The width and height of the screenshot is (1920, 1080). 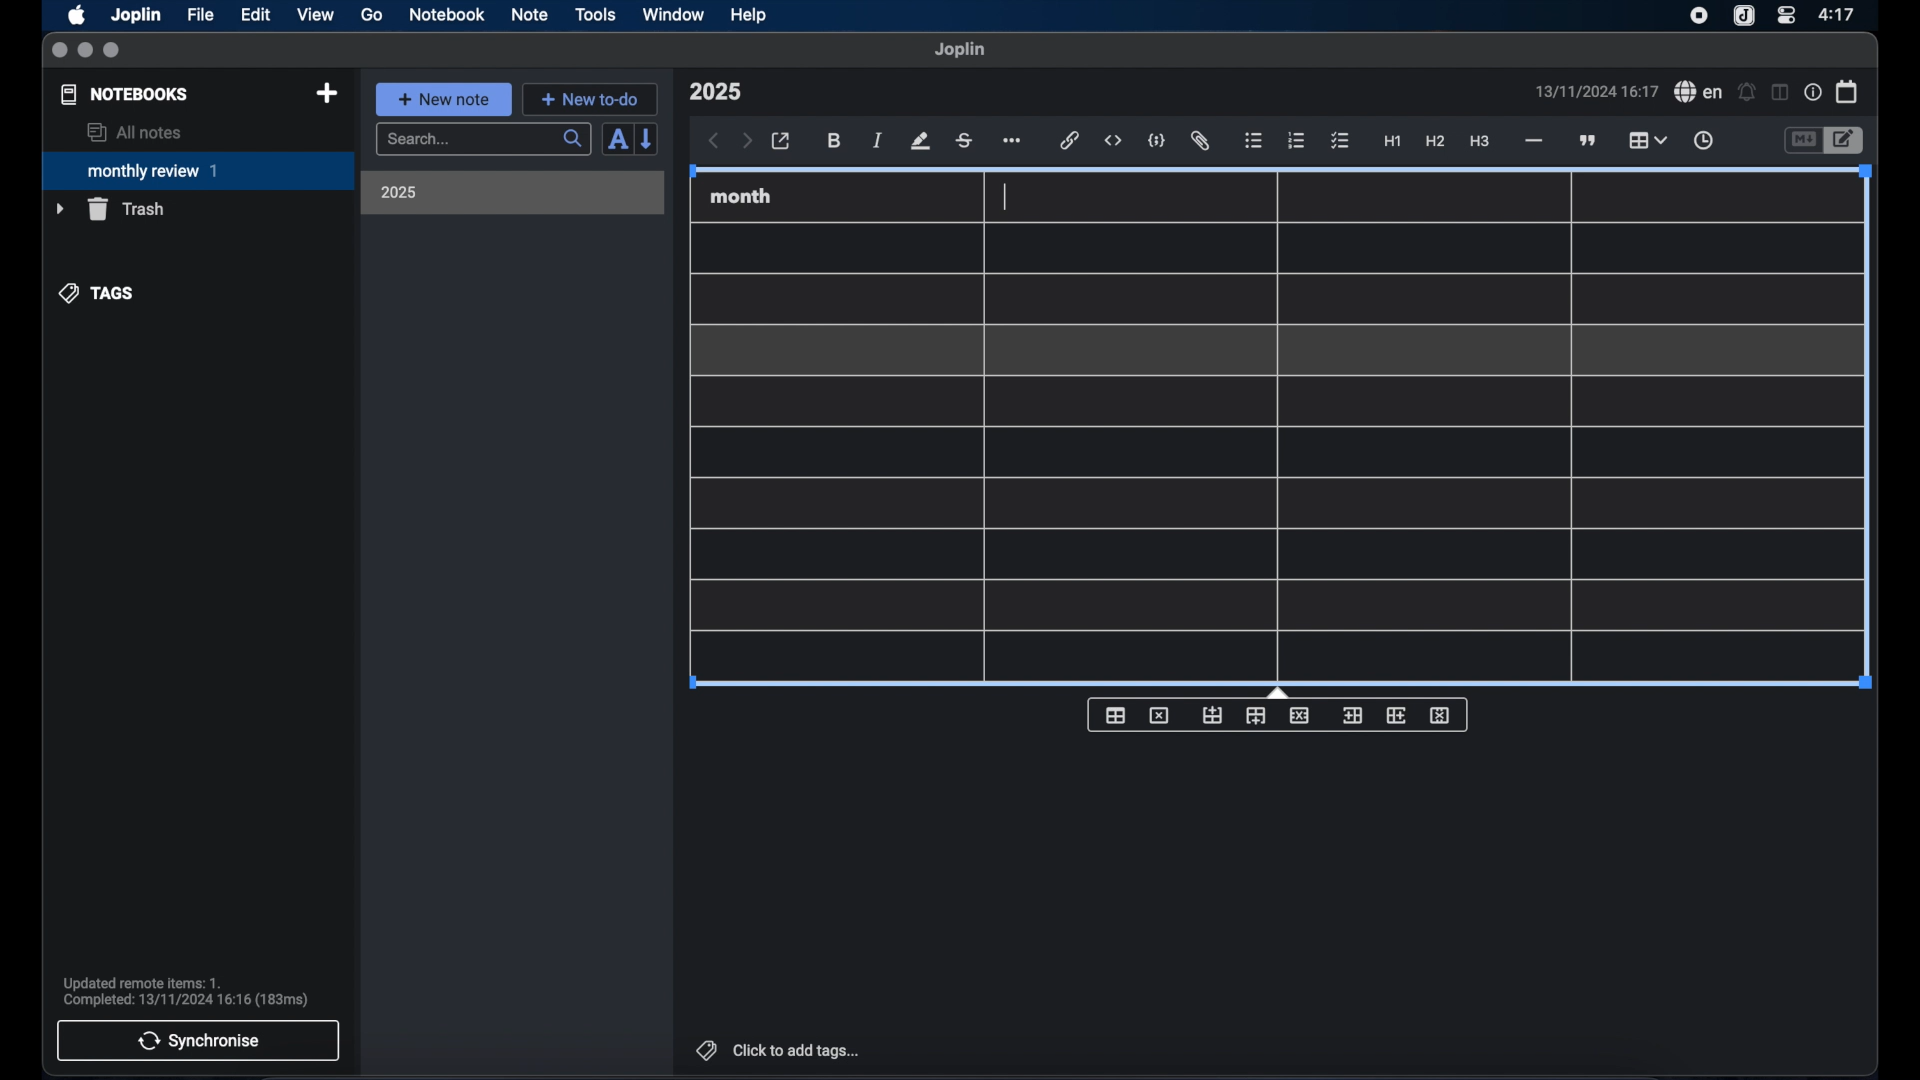 I want to click on code, so click(x=1157, y=142).